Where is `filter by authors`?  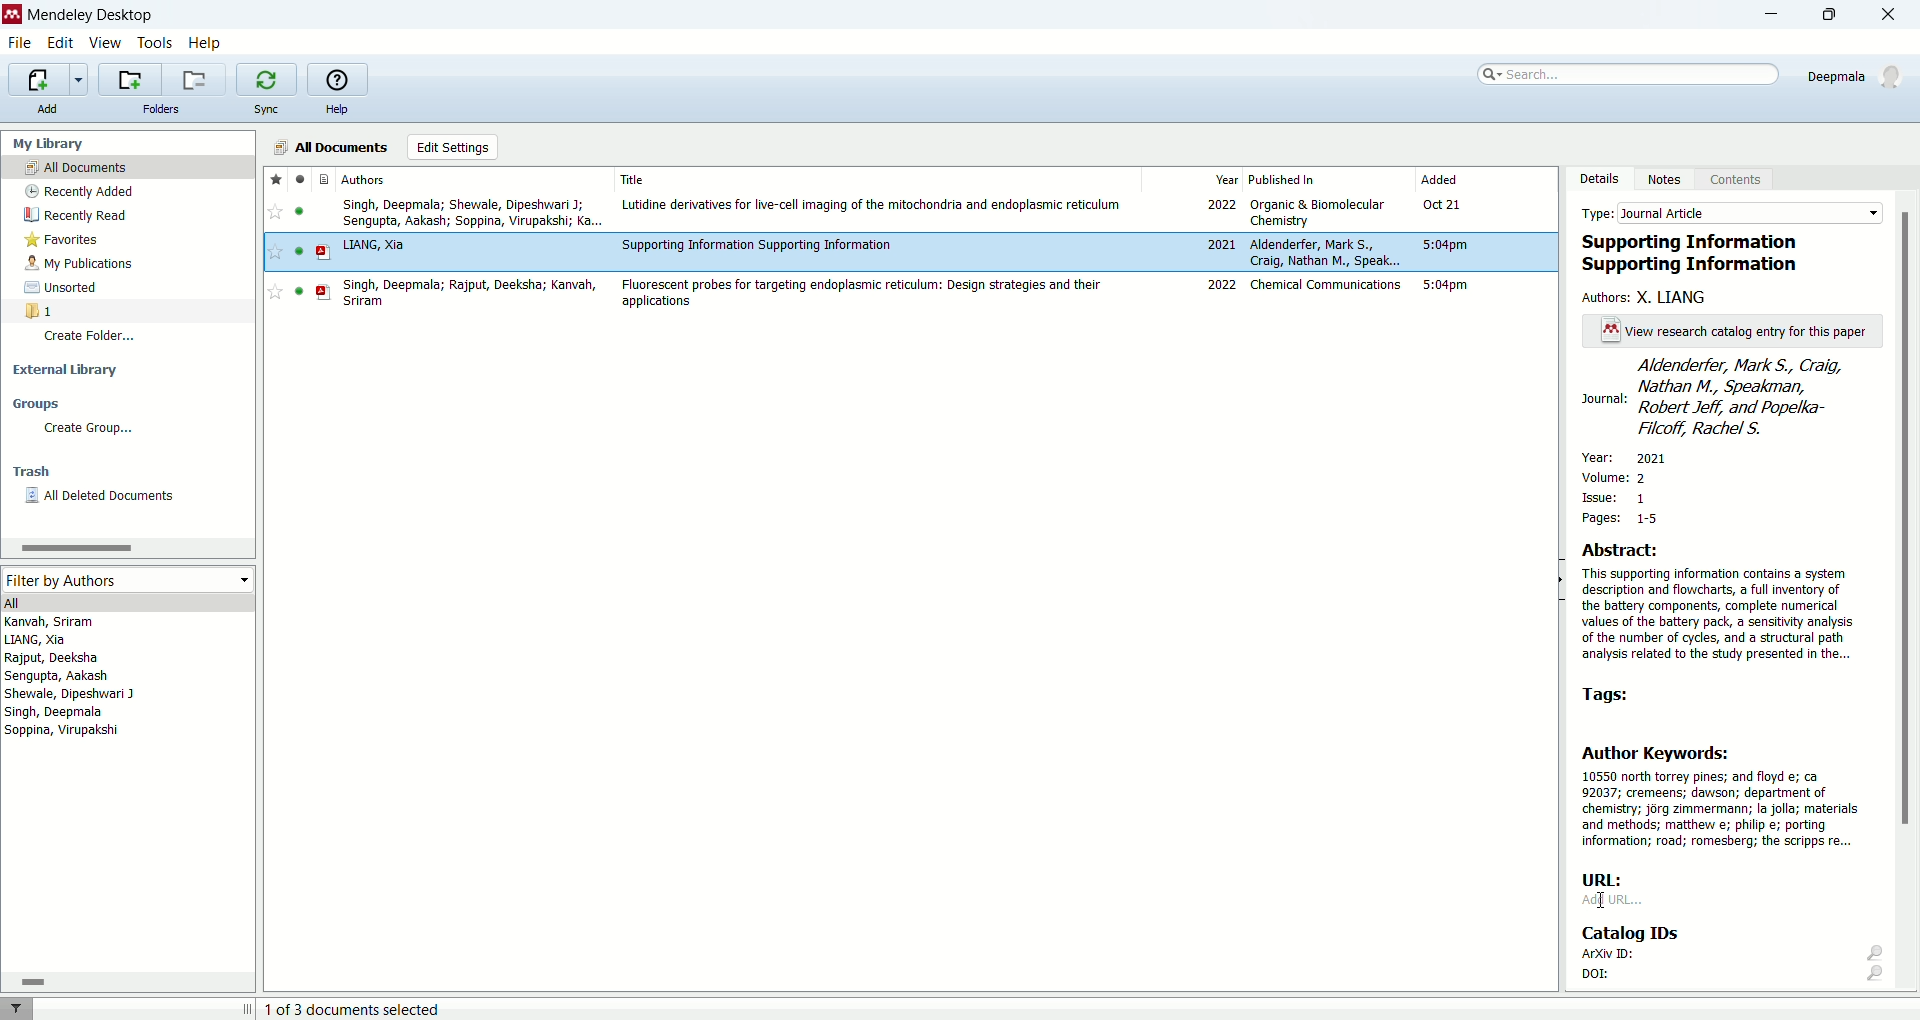 filter by authors is located at coordinates (129, 580).